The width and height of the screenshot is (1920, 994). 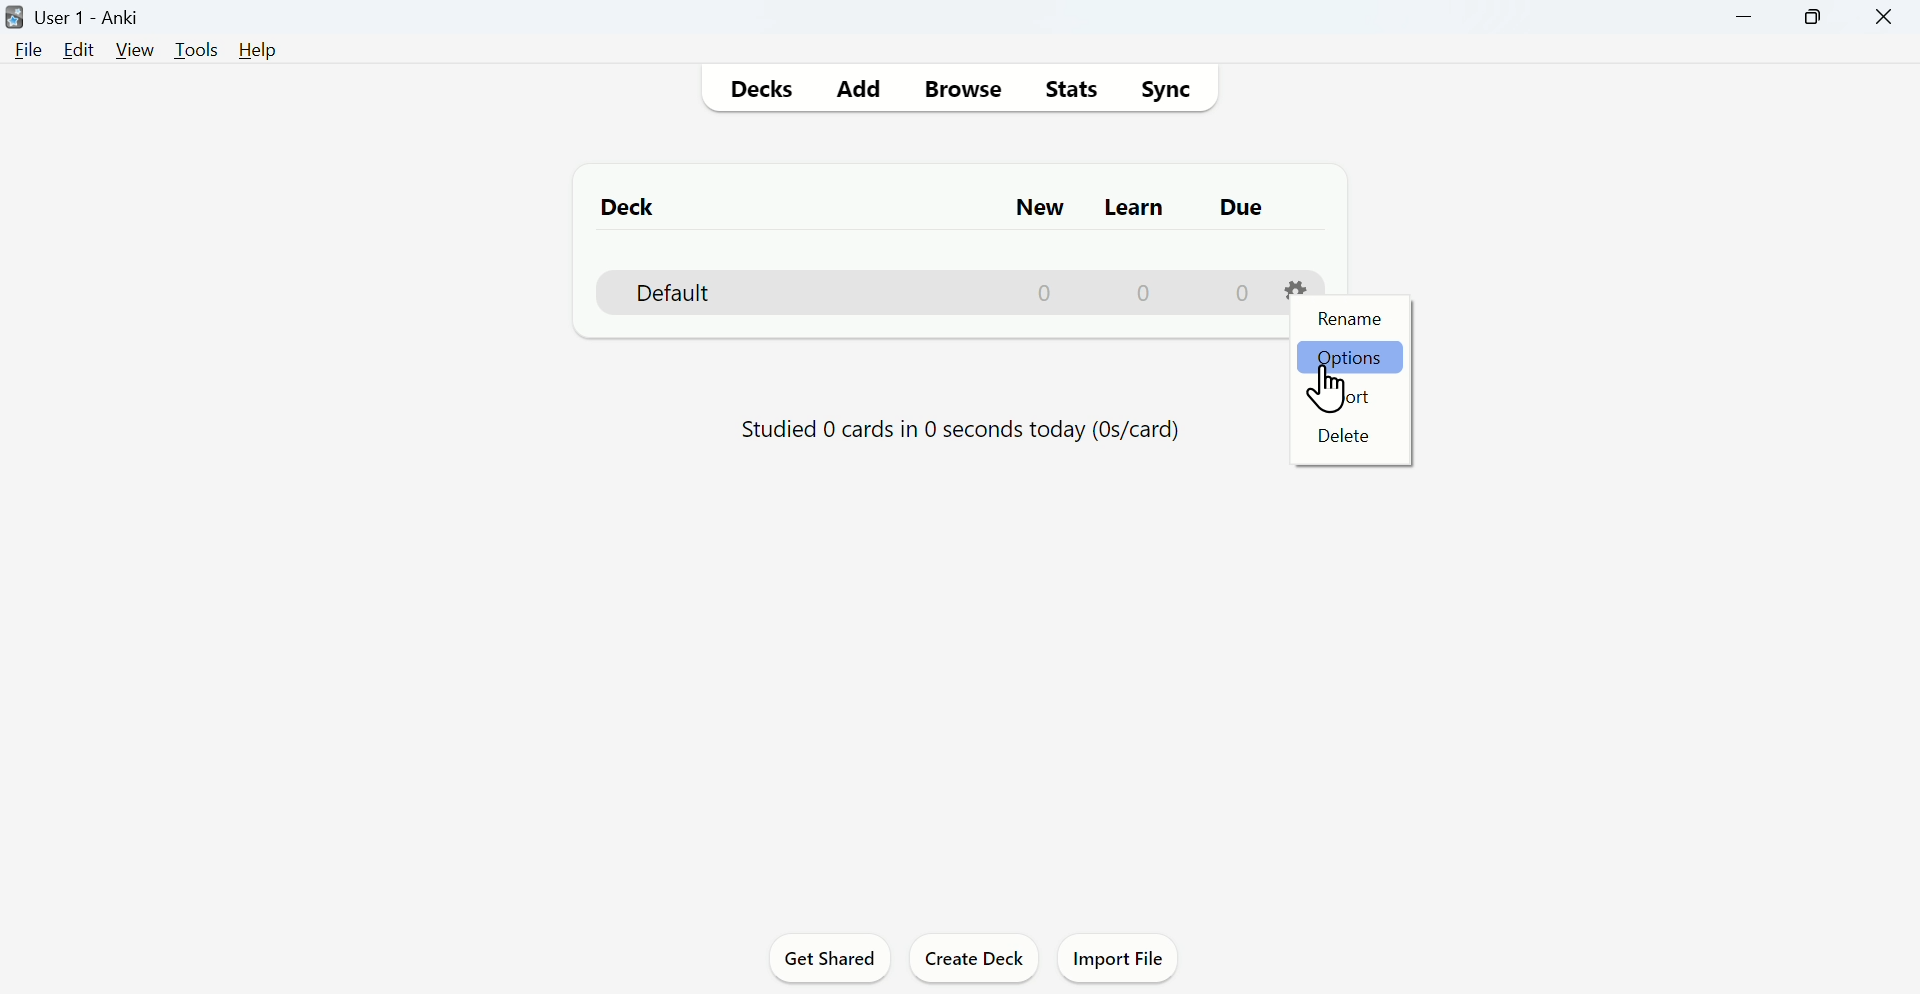 What do you see at coordinates (79, 50) in the screenshot?
I see `Edit` at bounding box center [79, 50].